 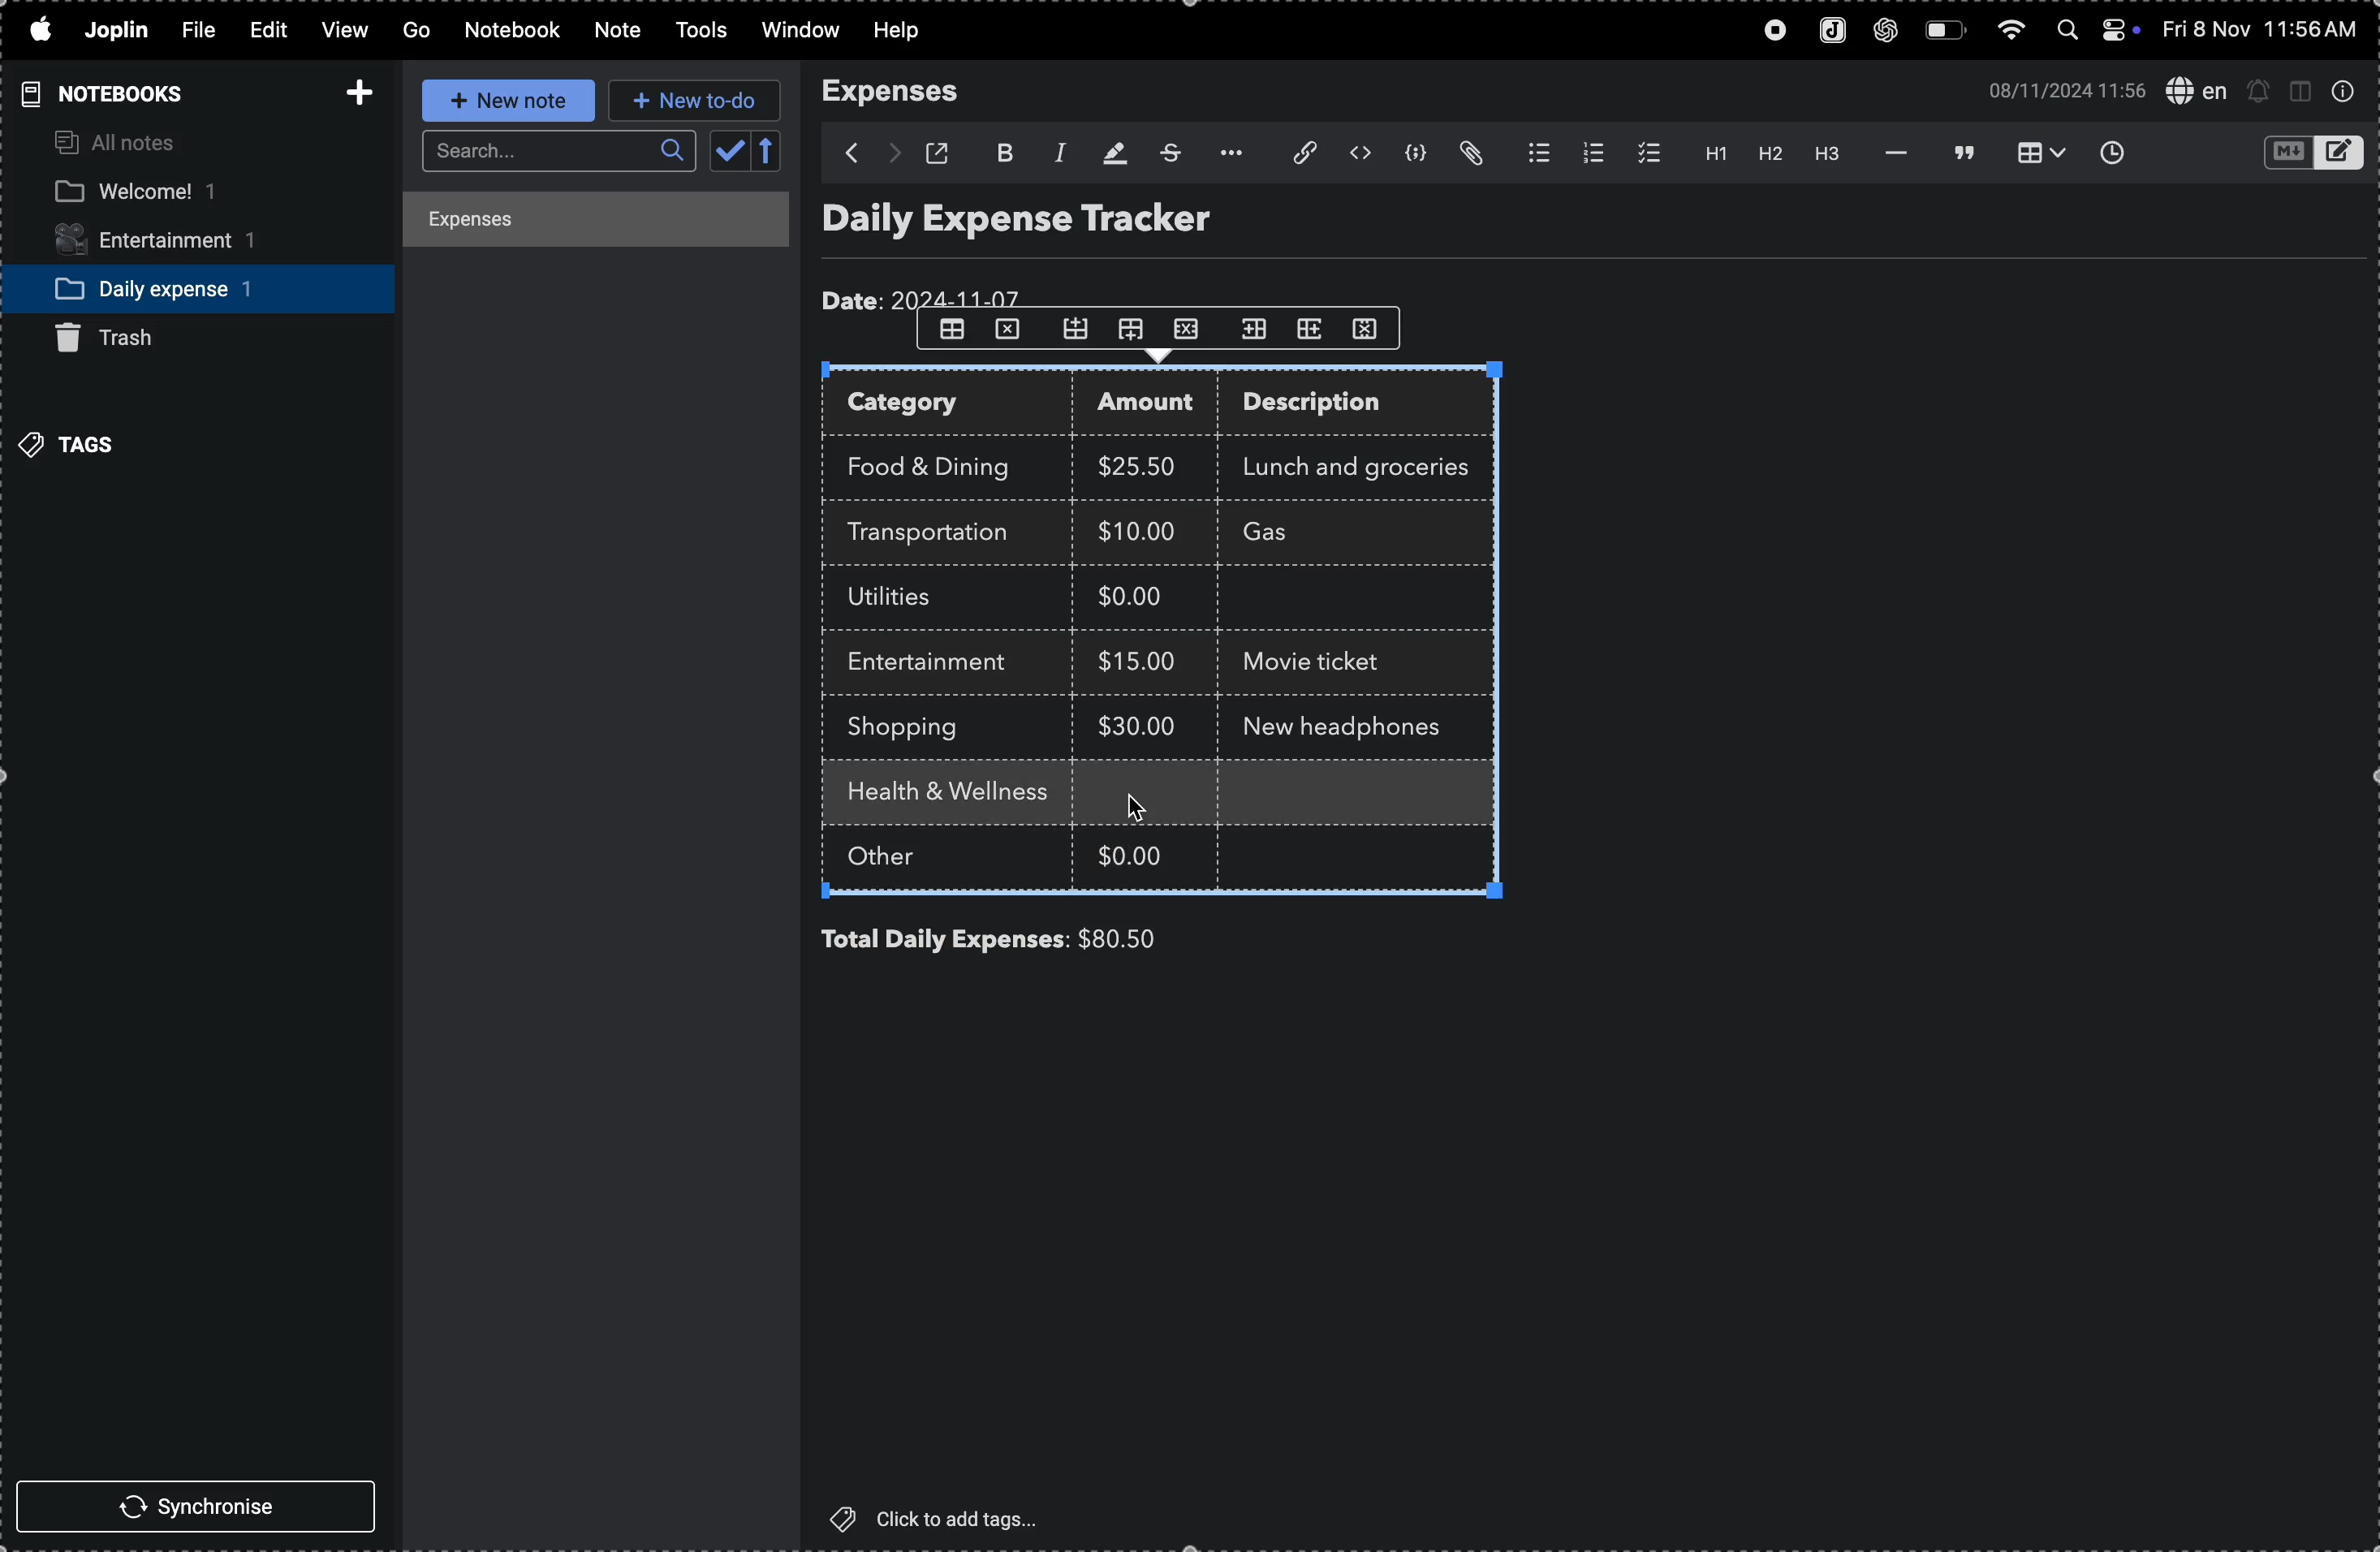 I want to click on shopping, so click(x=918, y=728).